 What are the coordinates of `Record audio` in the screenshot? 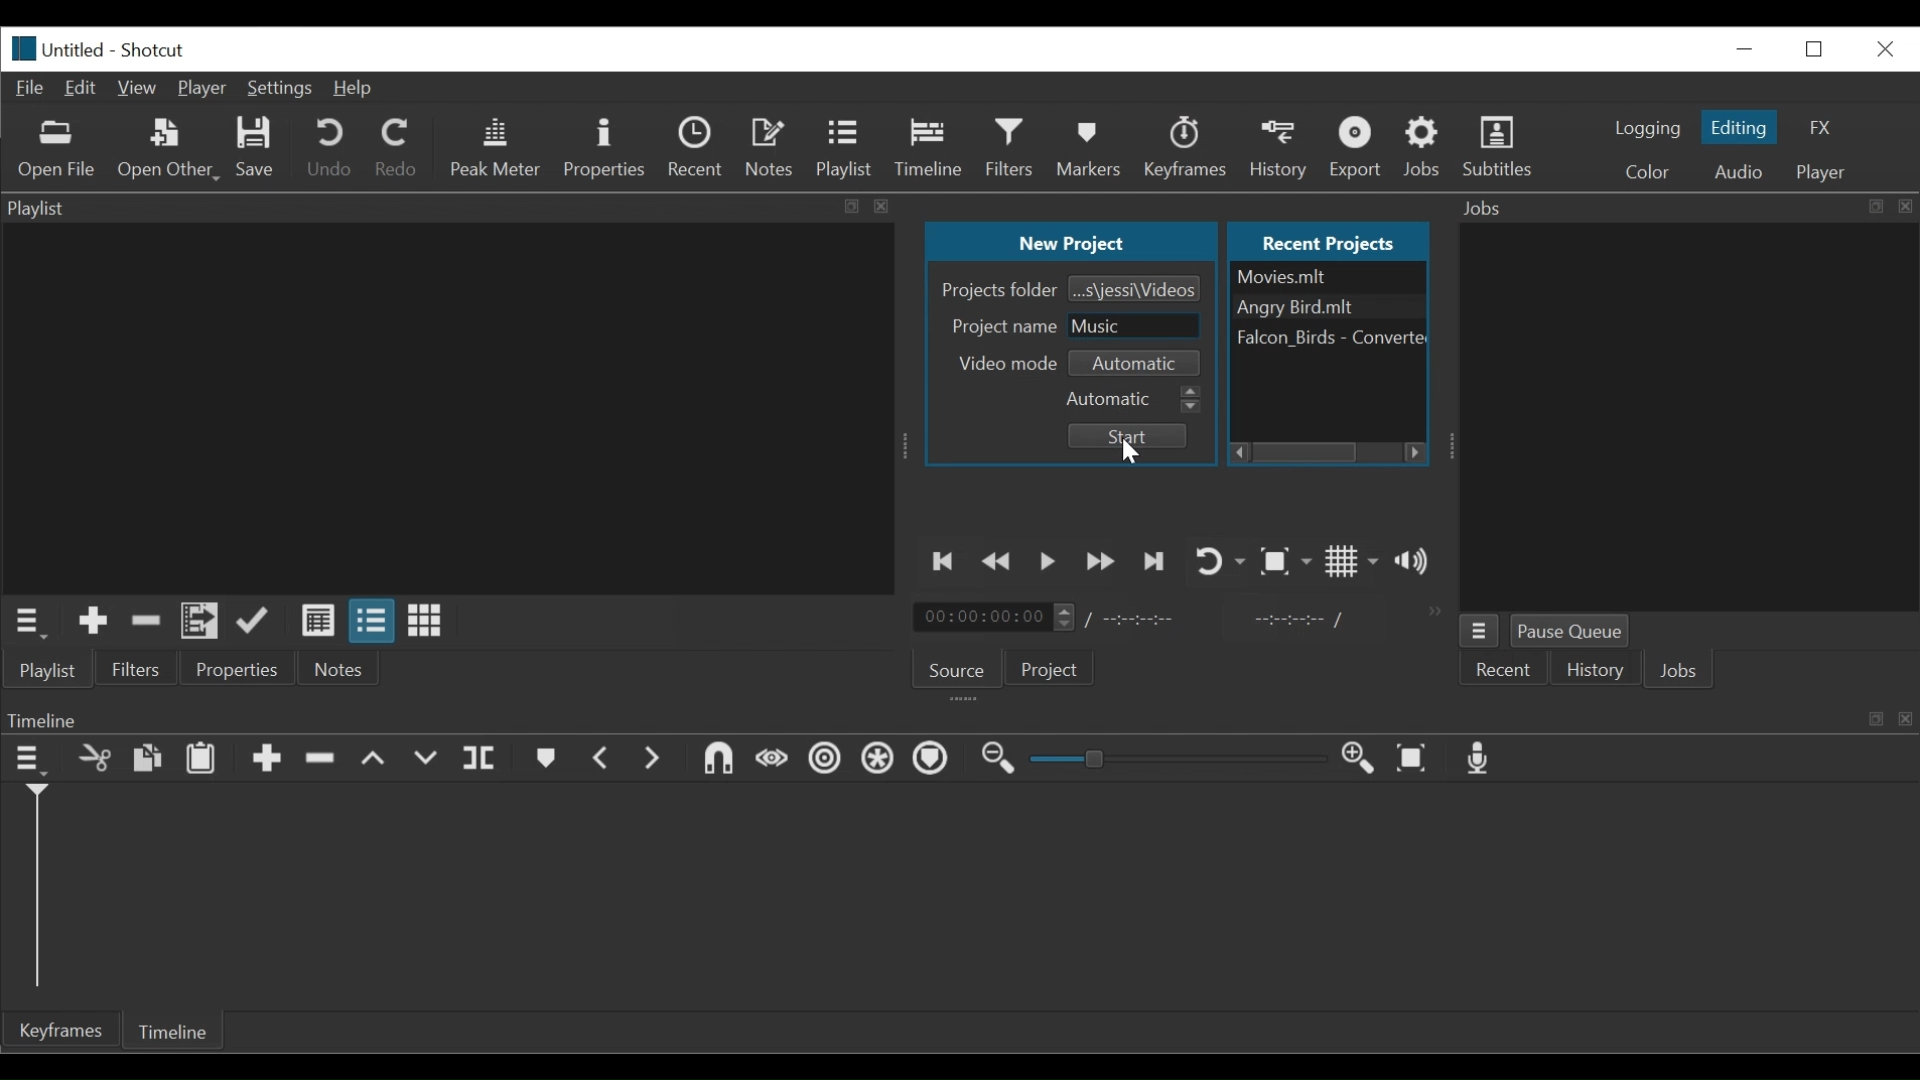 It's located at (1480, 755).